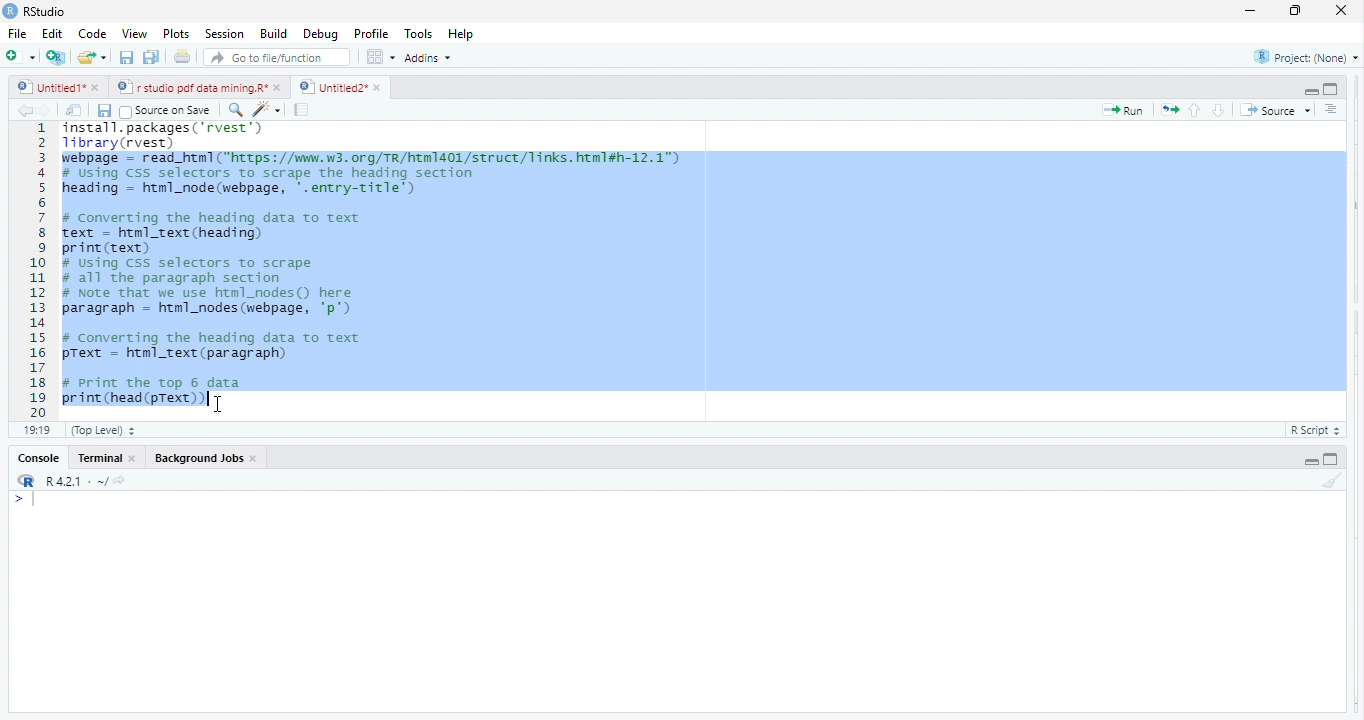 This screenshot has width=1364, height=720. Describe the element at coordinates (223, 34) in the screenshot. I see `‘Session` at that location.